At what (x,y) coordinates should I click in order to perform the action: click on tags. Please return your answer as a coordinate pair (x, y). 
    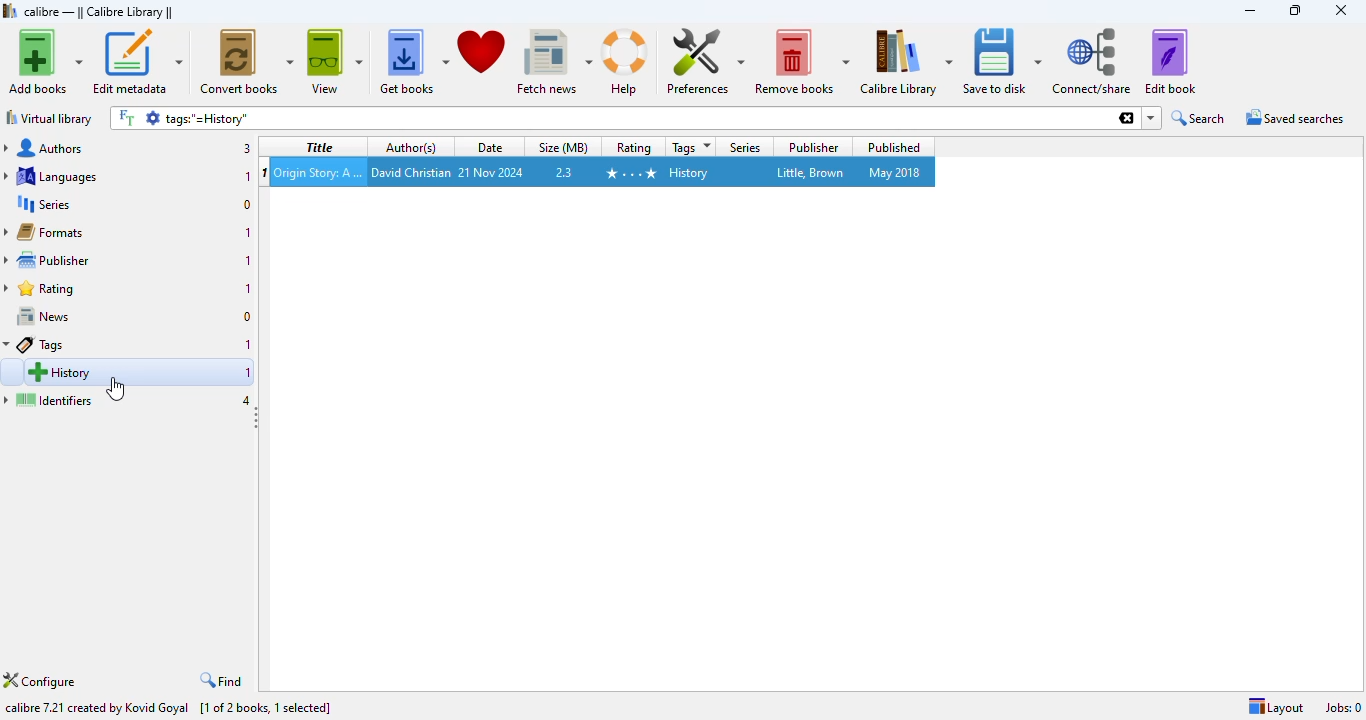
    Looking at the image, I should click on (689, 147).